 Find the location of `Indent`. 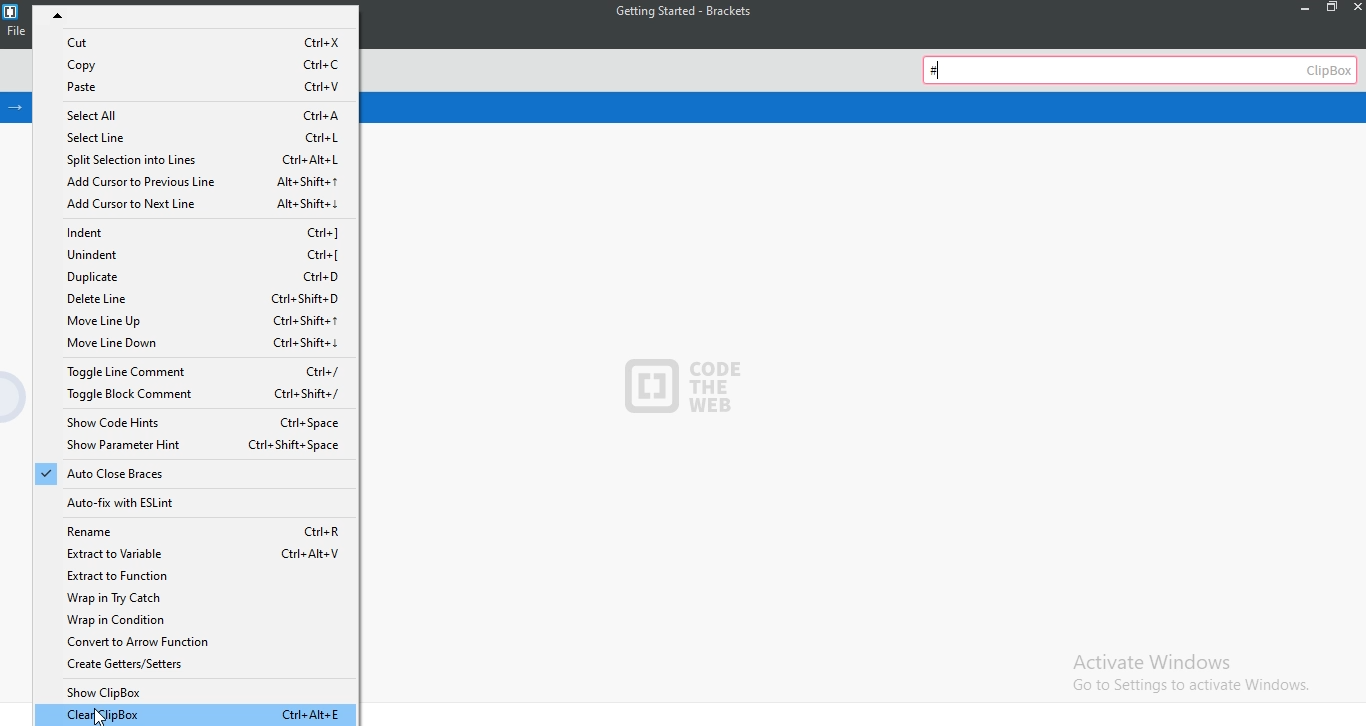

Indent is located at coordinates (207, 230).